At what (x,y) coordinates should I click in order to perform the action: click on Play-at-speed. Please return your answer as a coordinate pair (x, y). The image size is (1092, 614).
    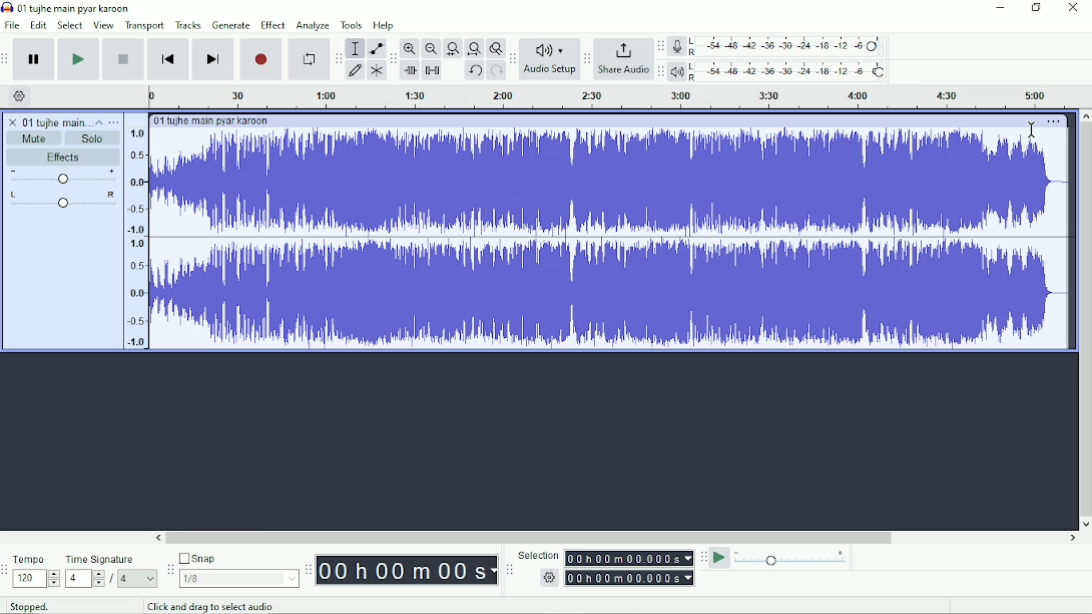
    Looking at the image, I should click on (721, 558).